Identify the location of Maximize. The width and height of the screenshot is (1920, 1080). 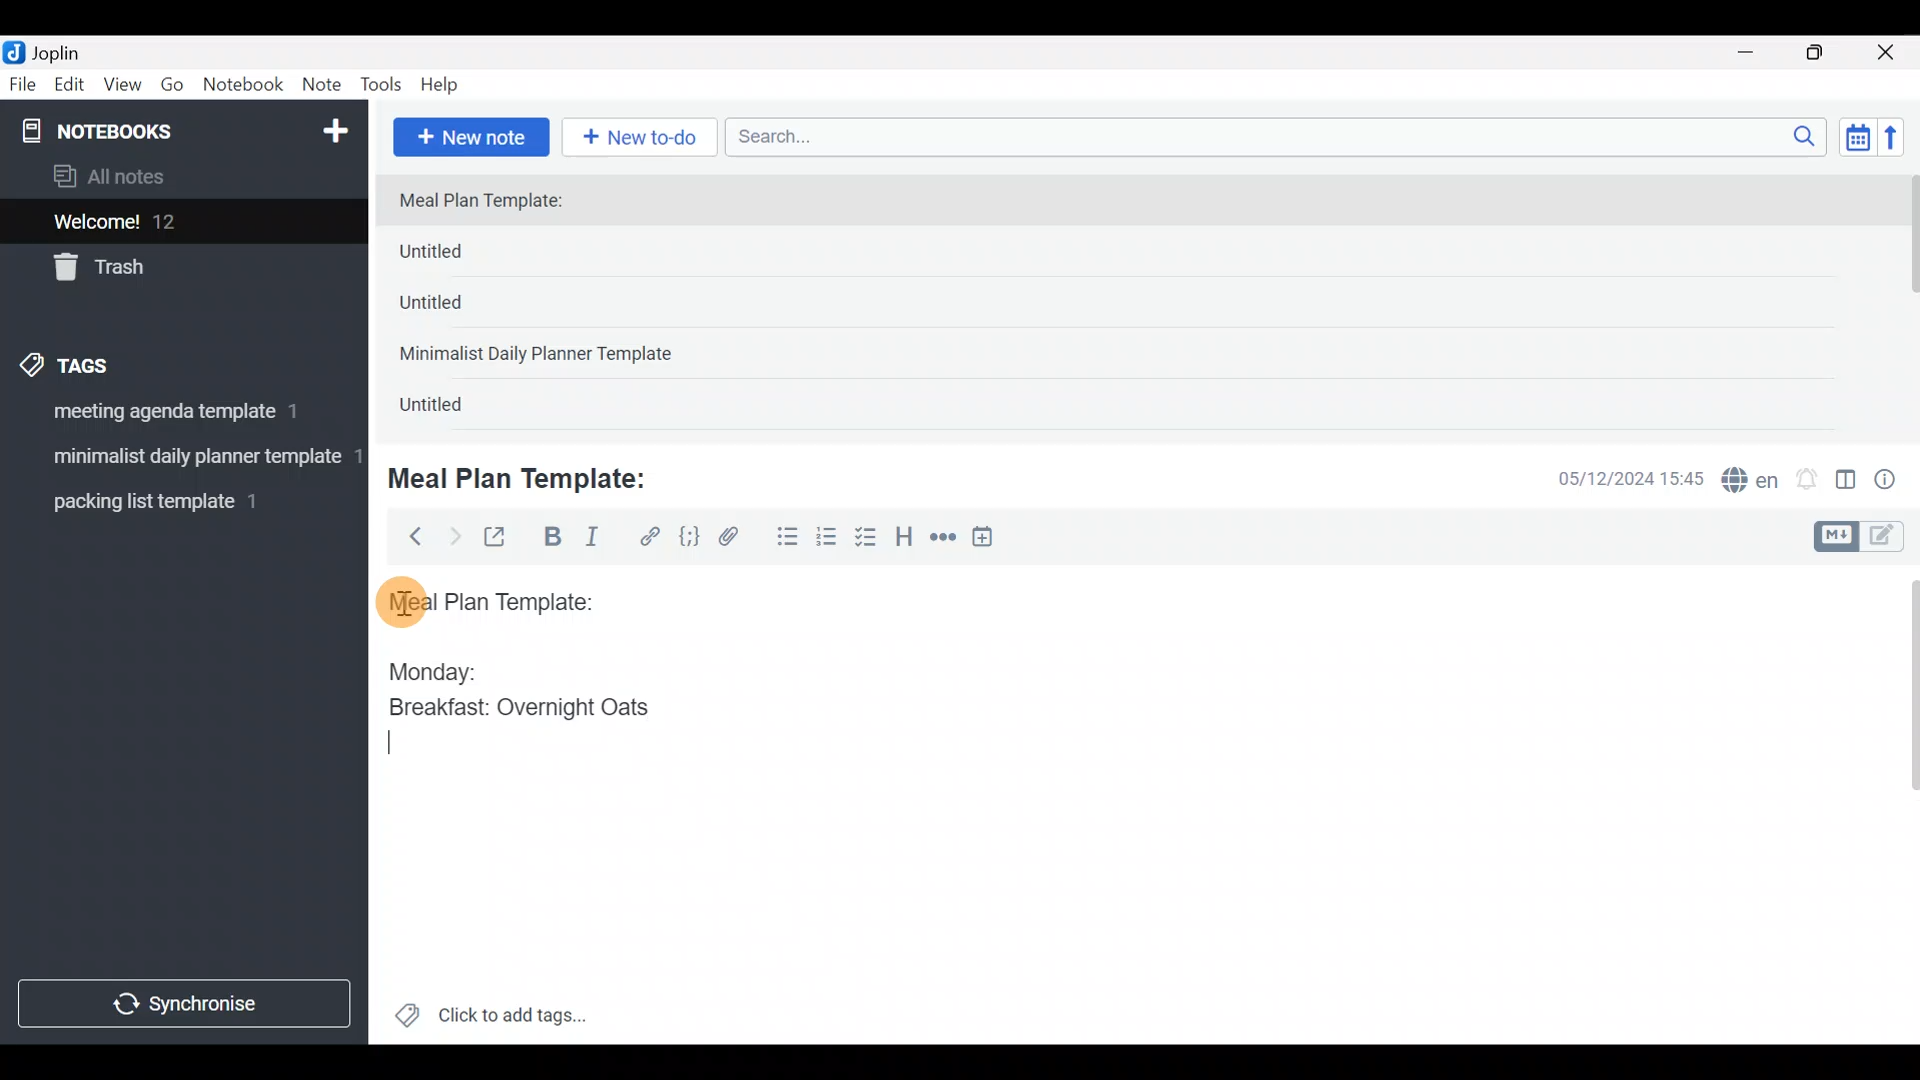
(1827, 53).